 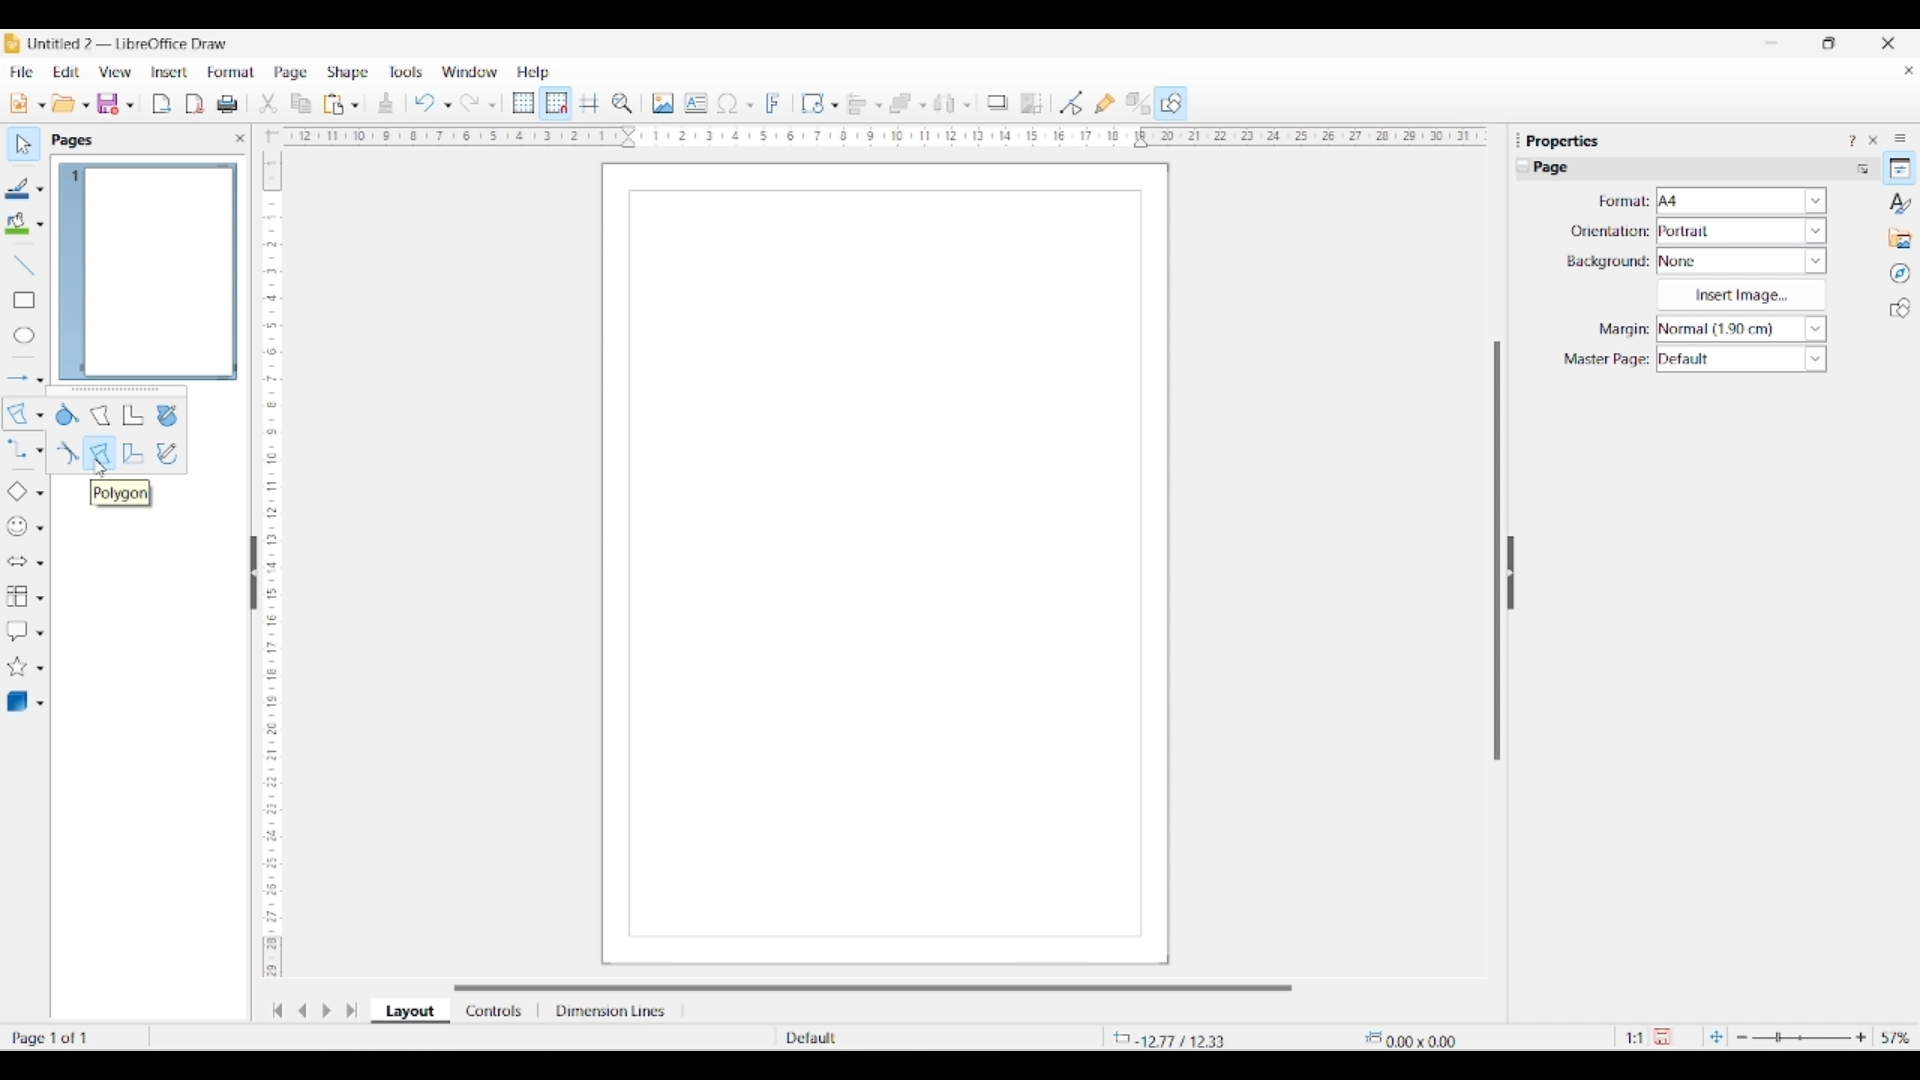 I want to click on Selected block arrow, so click(x=16, y=562).